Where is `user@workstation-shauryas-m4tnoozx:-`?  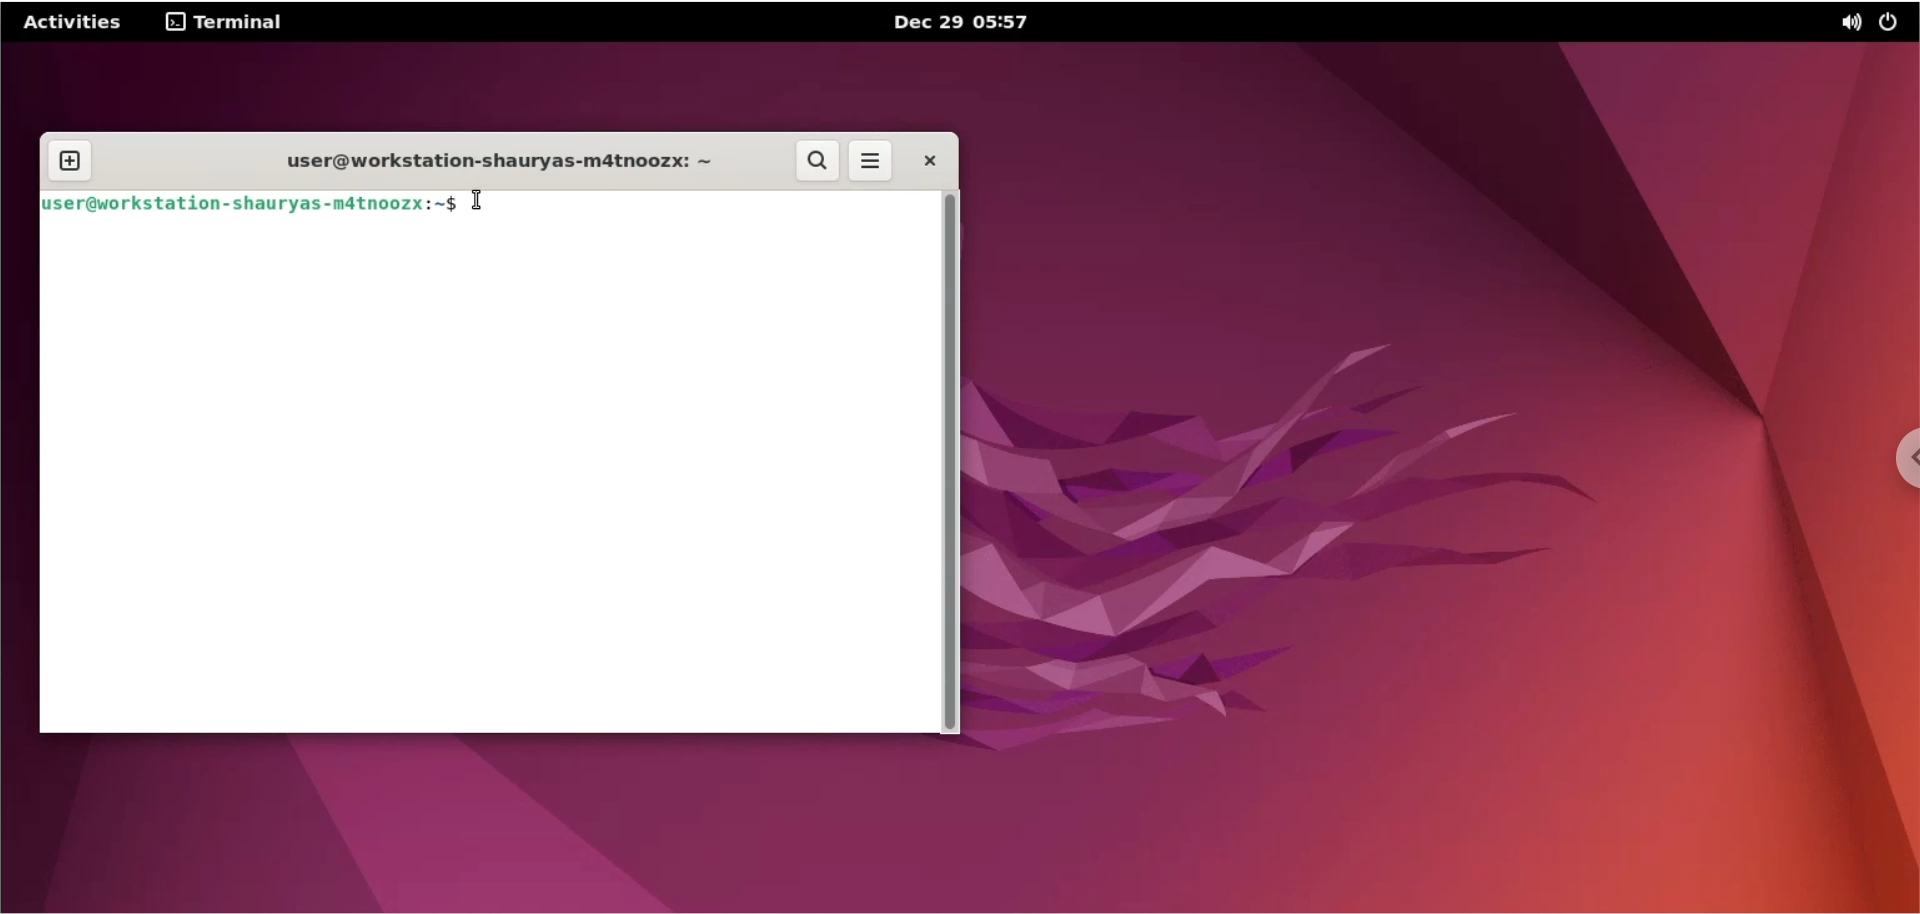 user@workstation-shauryas-m4tnoozx:- is located at coordinates (249, 203).